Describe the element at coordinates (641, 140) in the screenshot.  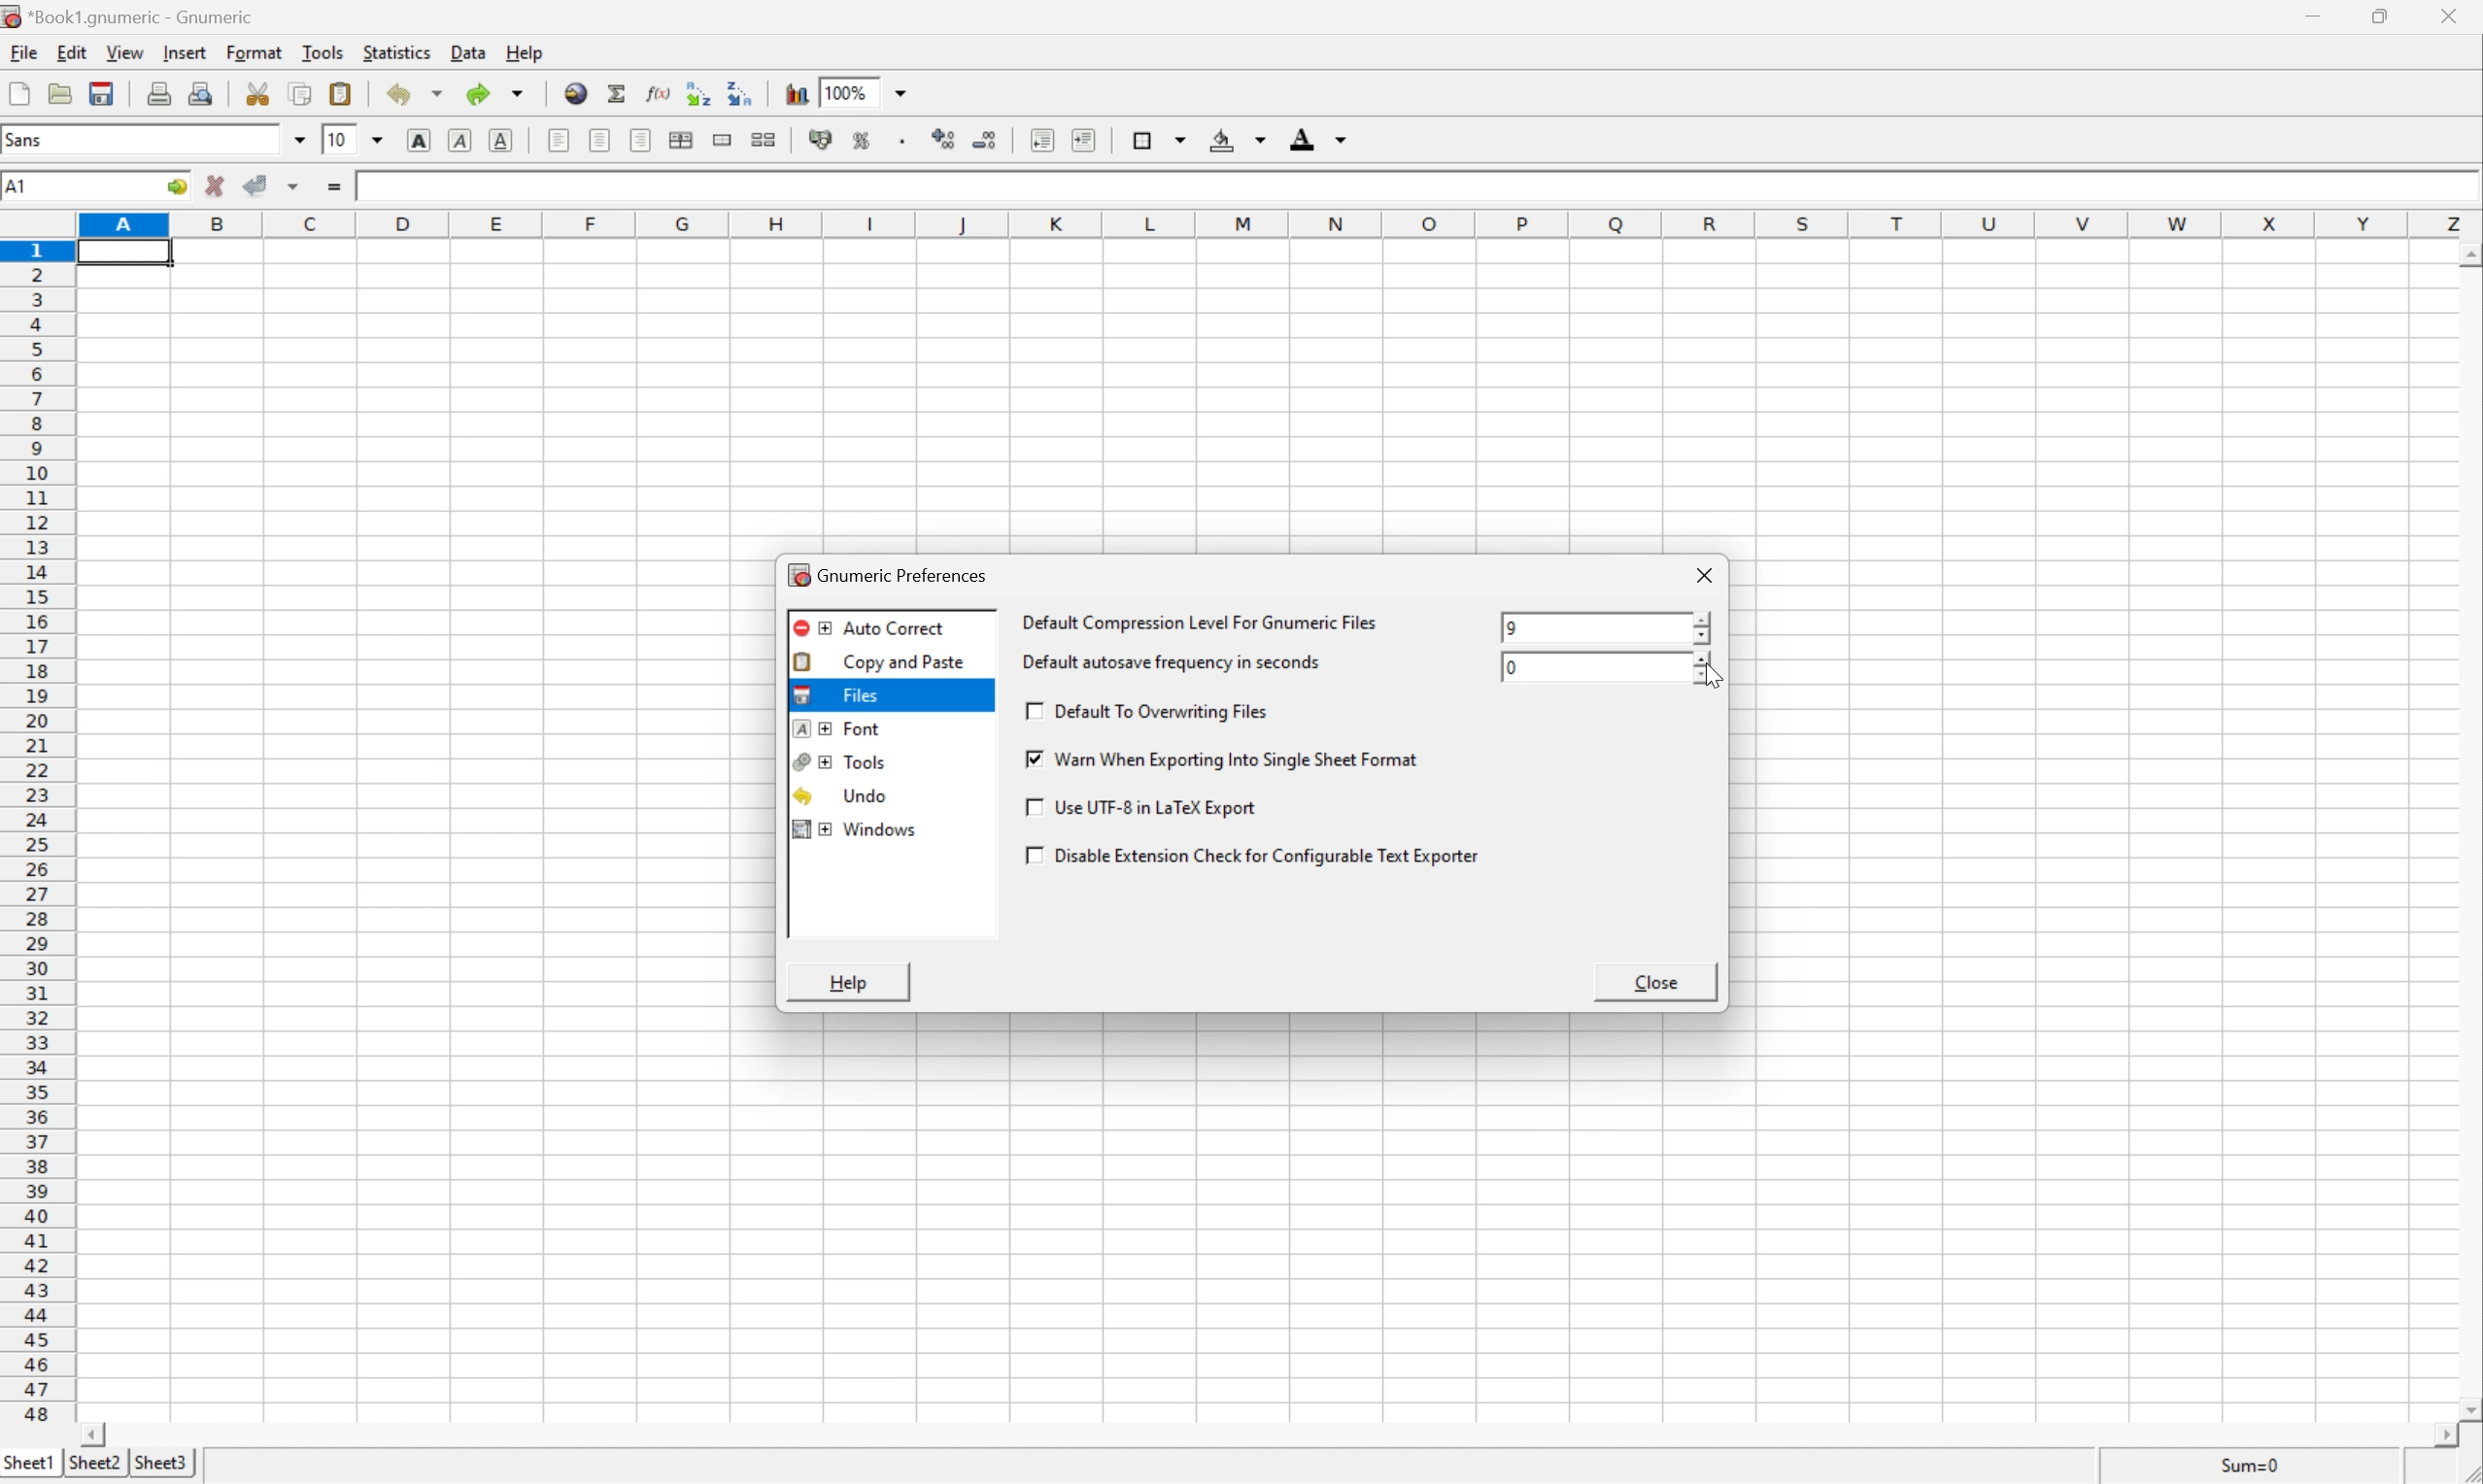
I see `Align right` at that location.